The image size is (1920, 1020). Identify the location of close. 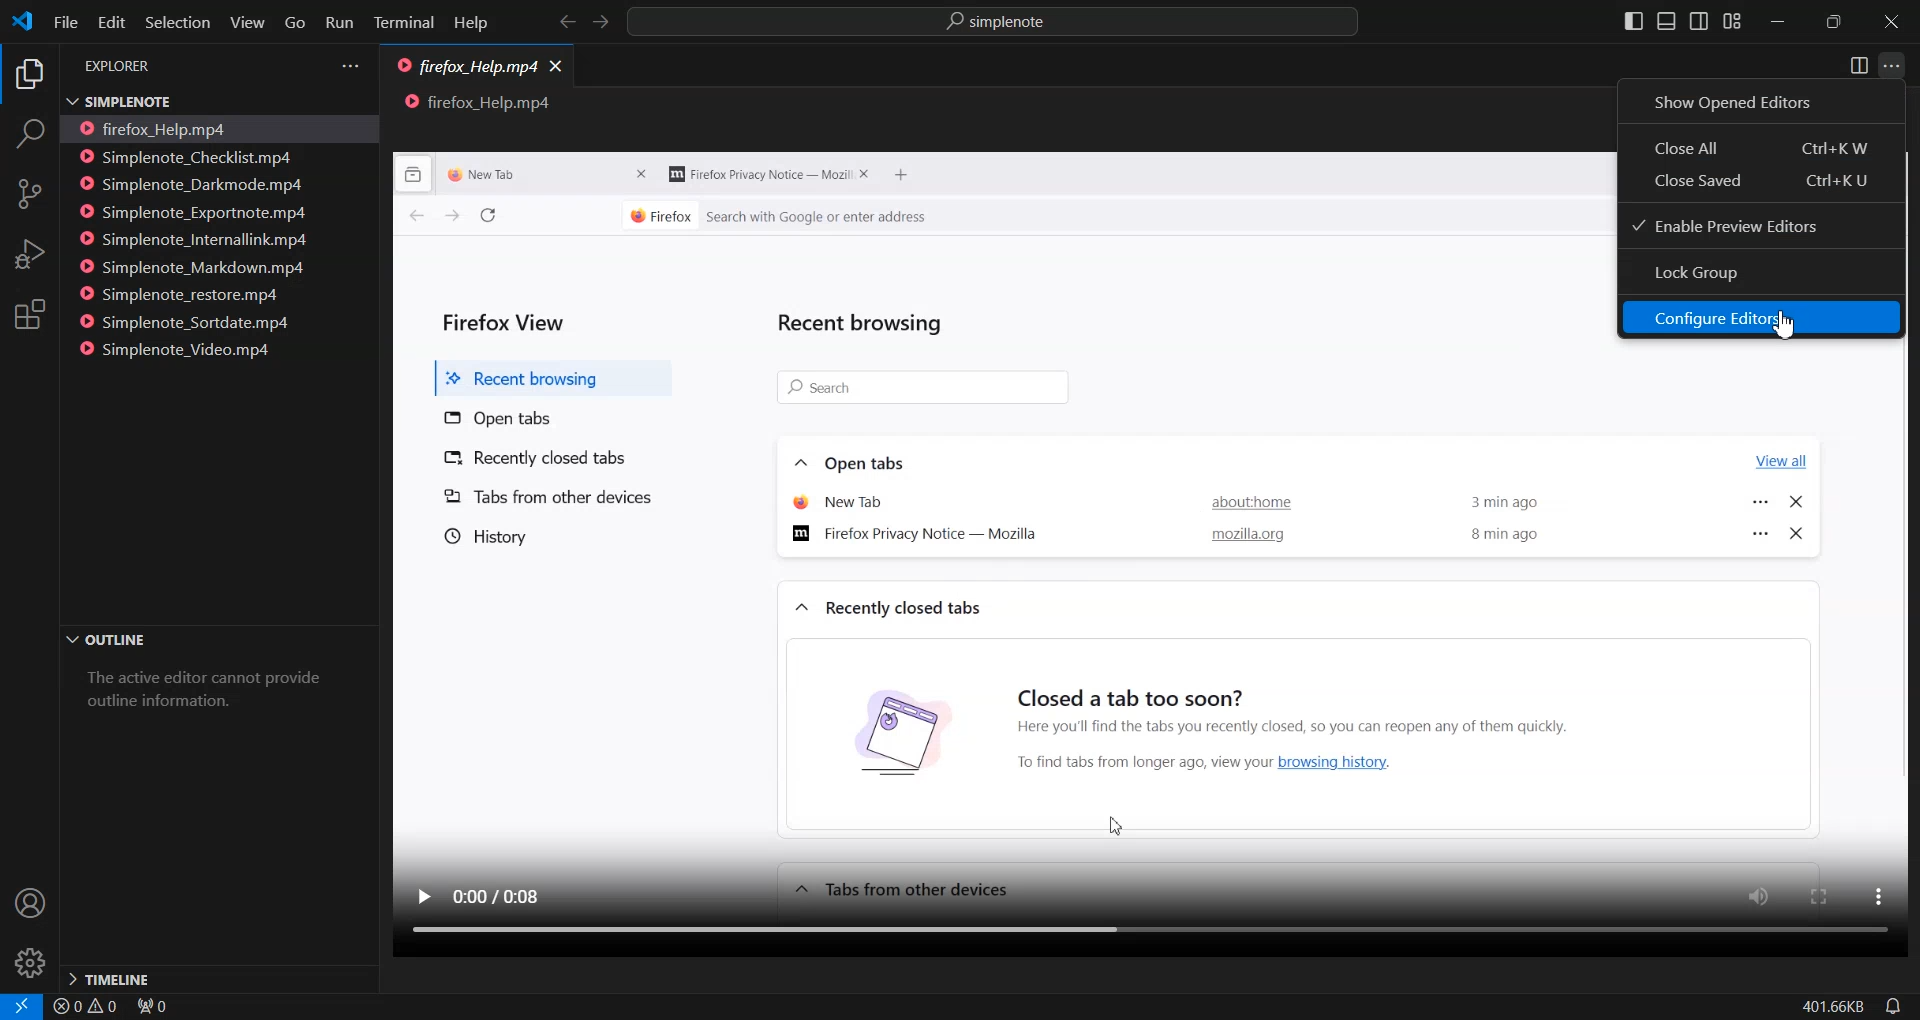
(1799, 532).